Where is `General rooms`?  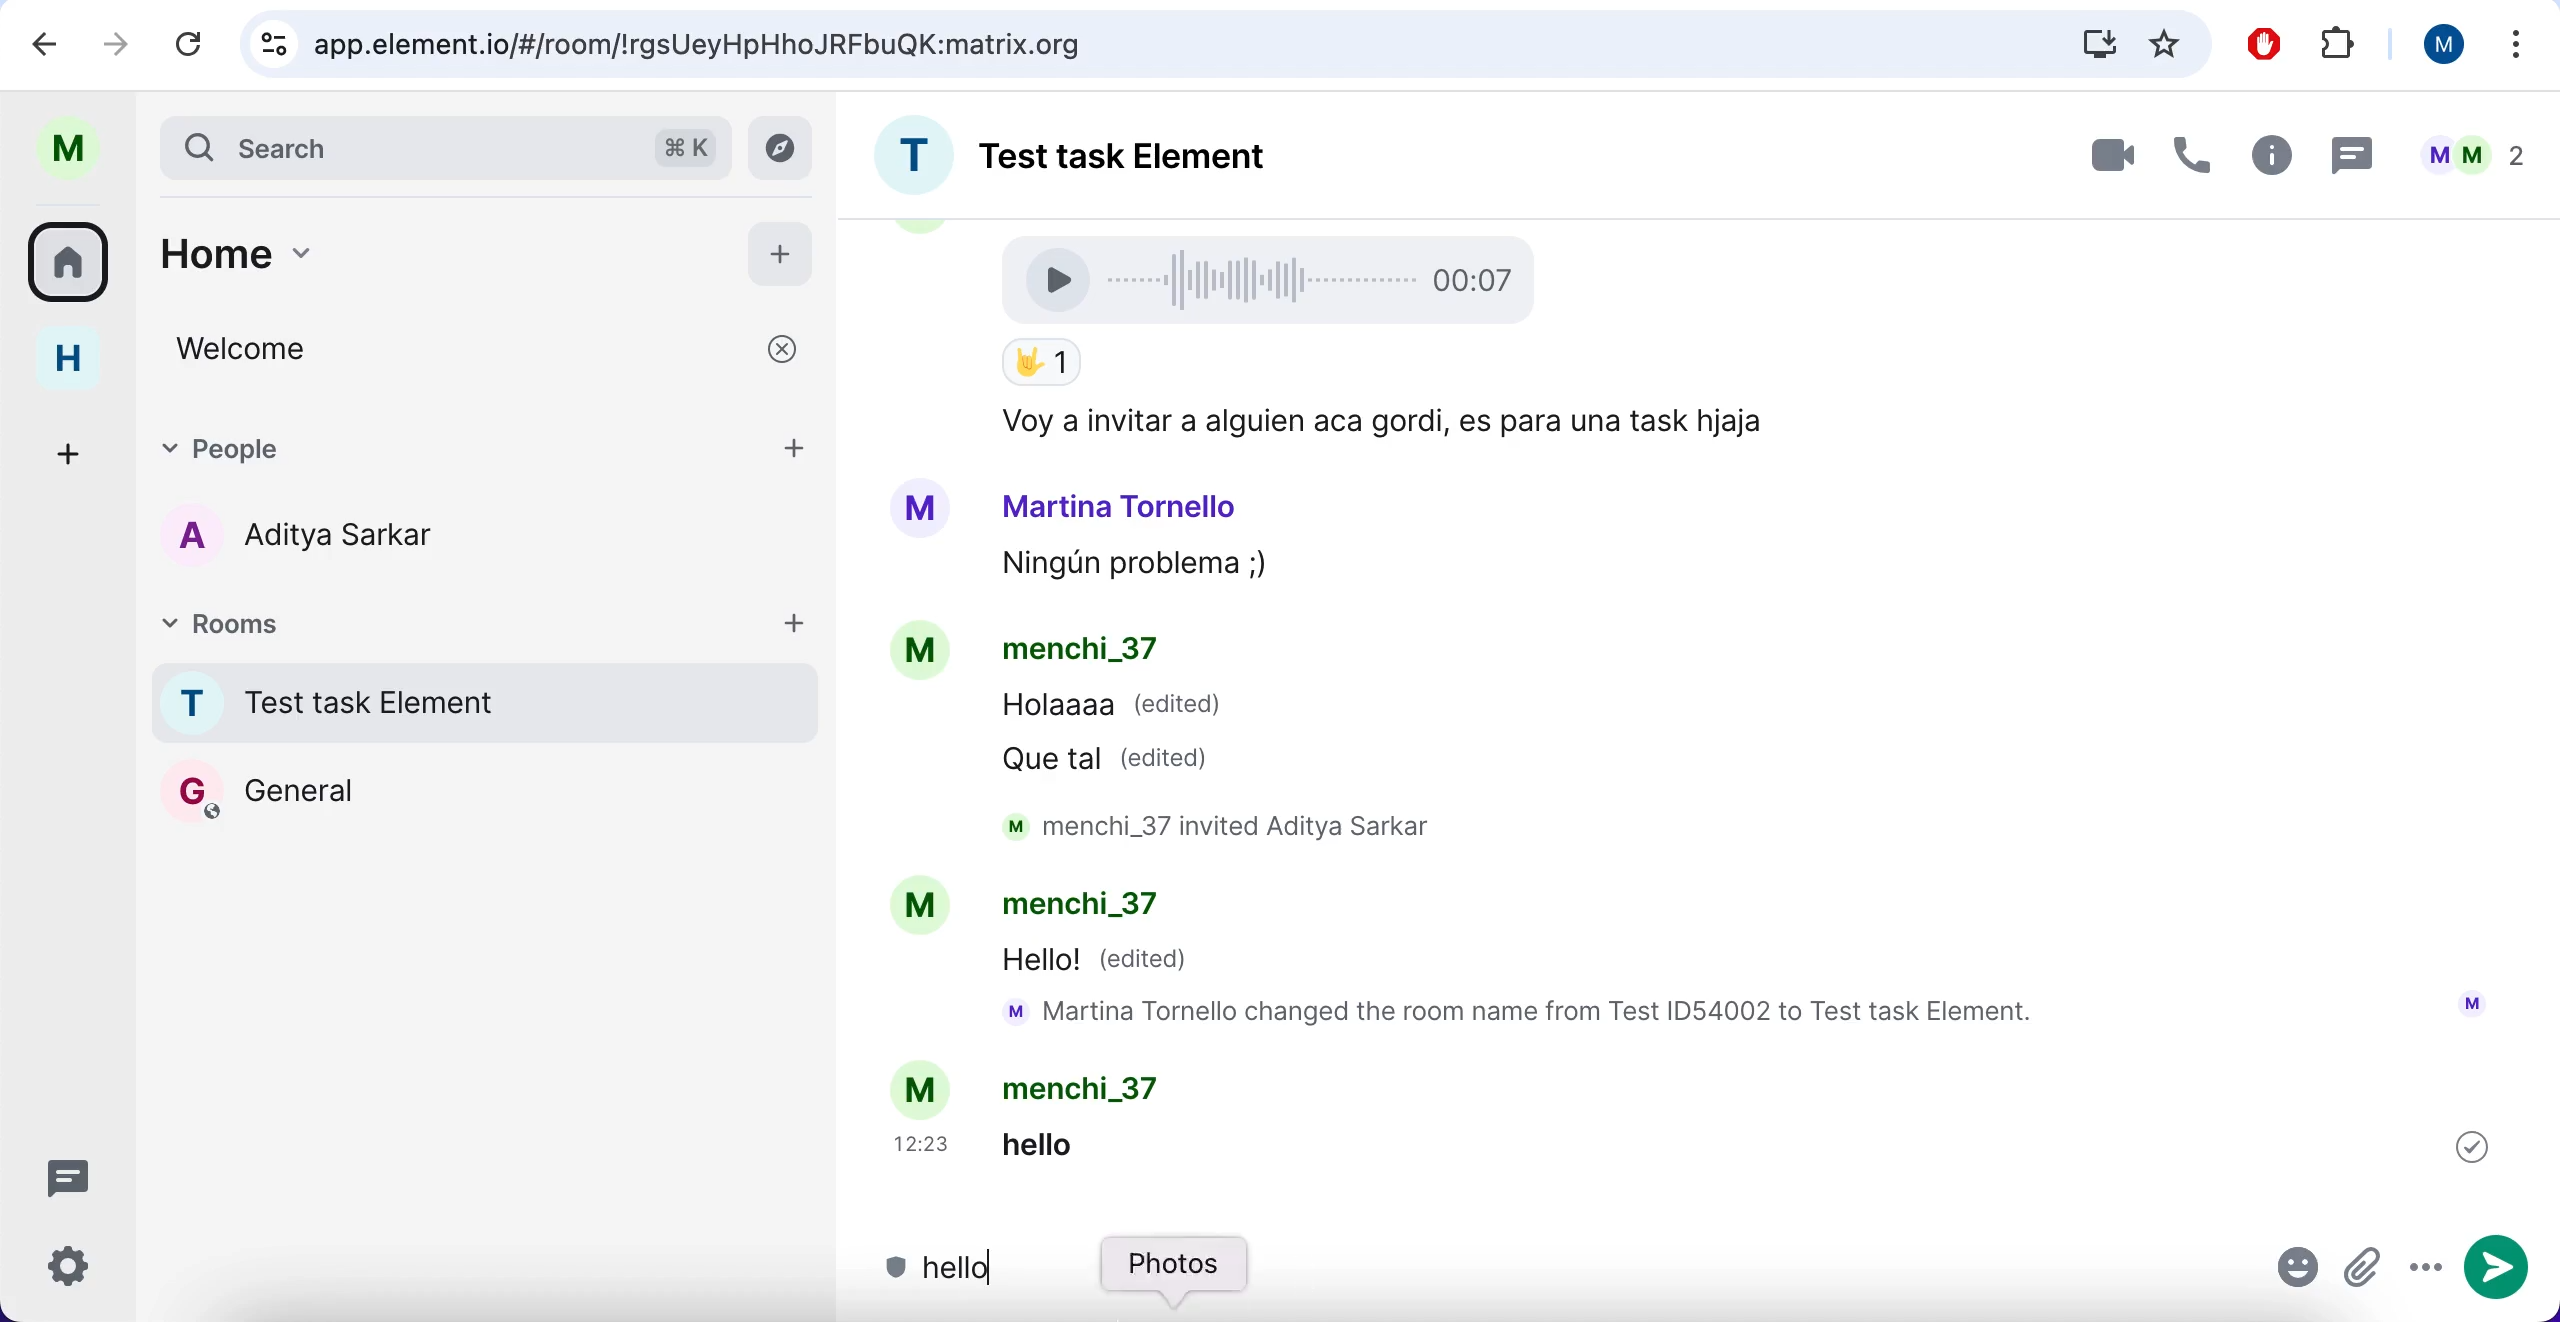 General rooms is located at coordinates (486, 790).